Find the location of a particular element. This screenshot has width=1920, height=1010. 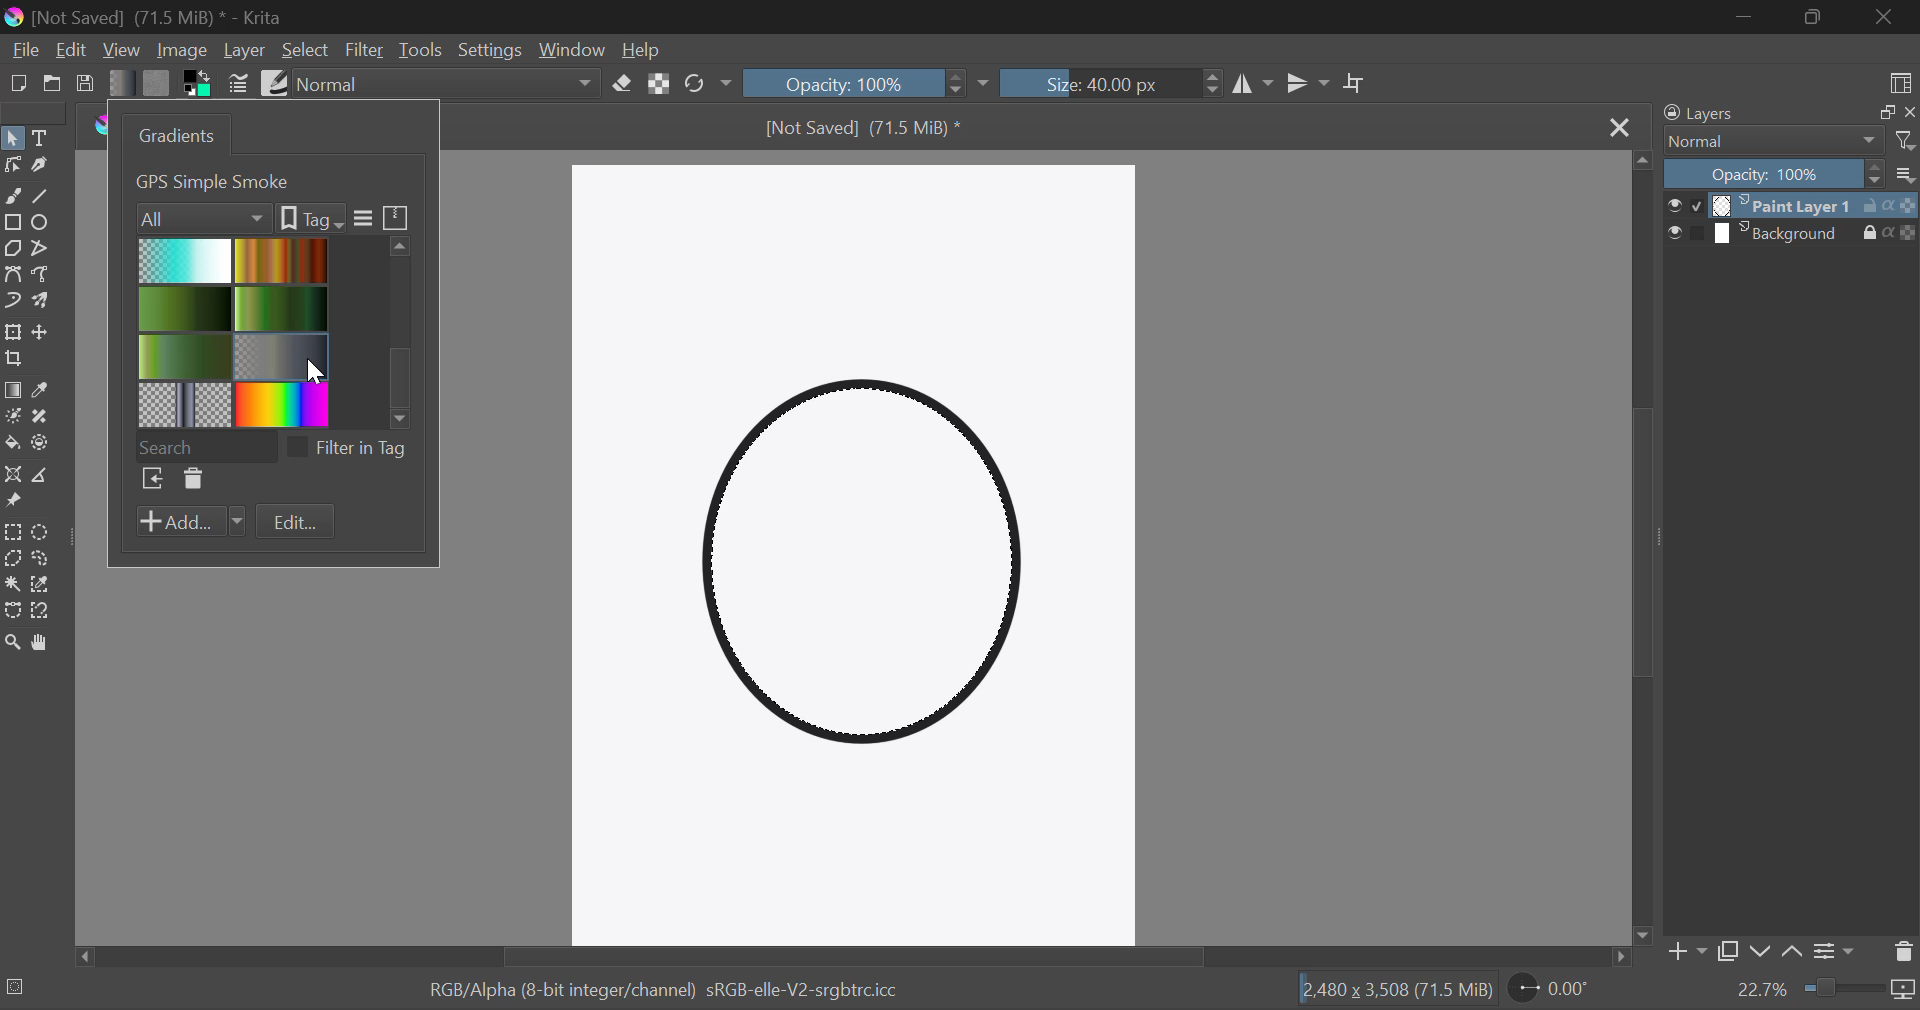

Tools is located at coordinates (421, 49).